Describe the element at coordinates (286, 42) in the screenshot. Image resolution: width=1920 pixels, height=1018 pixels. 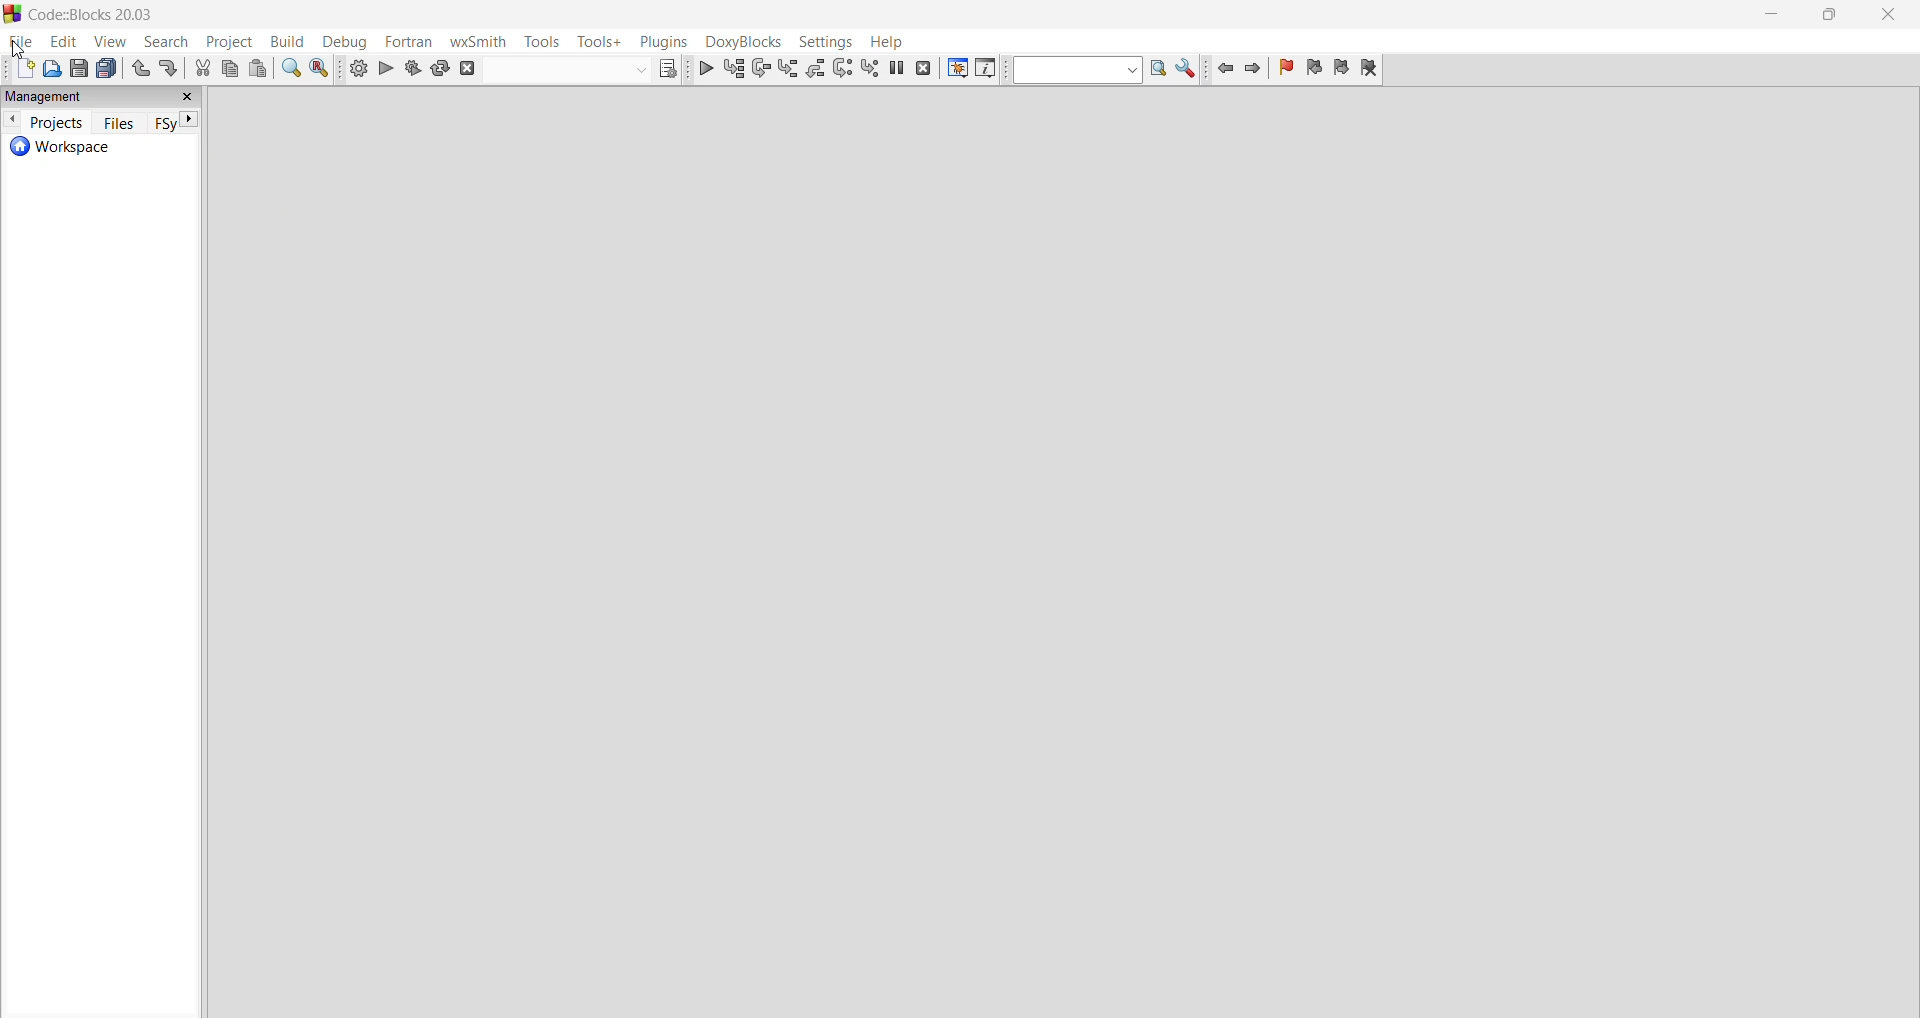
I see `build` at that location.